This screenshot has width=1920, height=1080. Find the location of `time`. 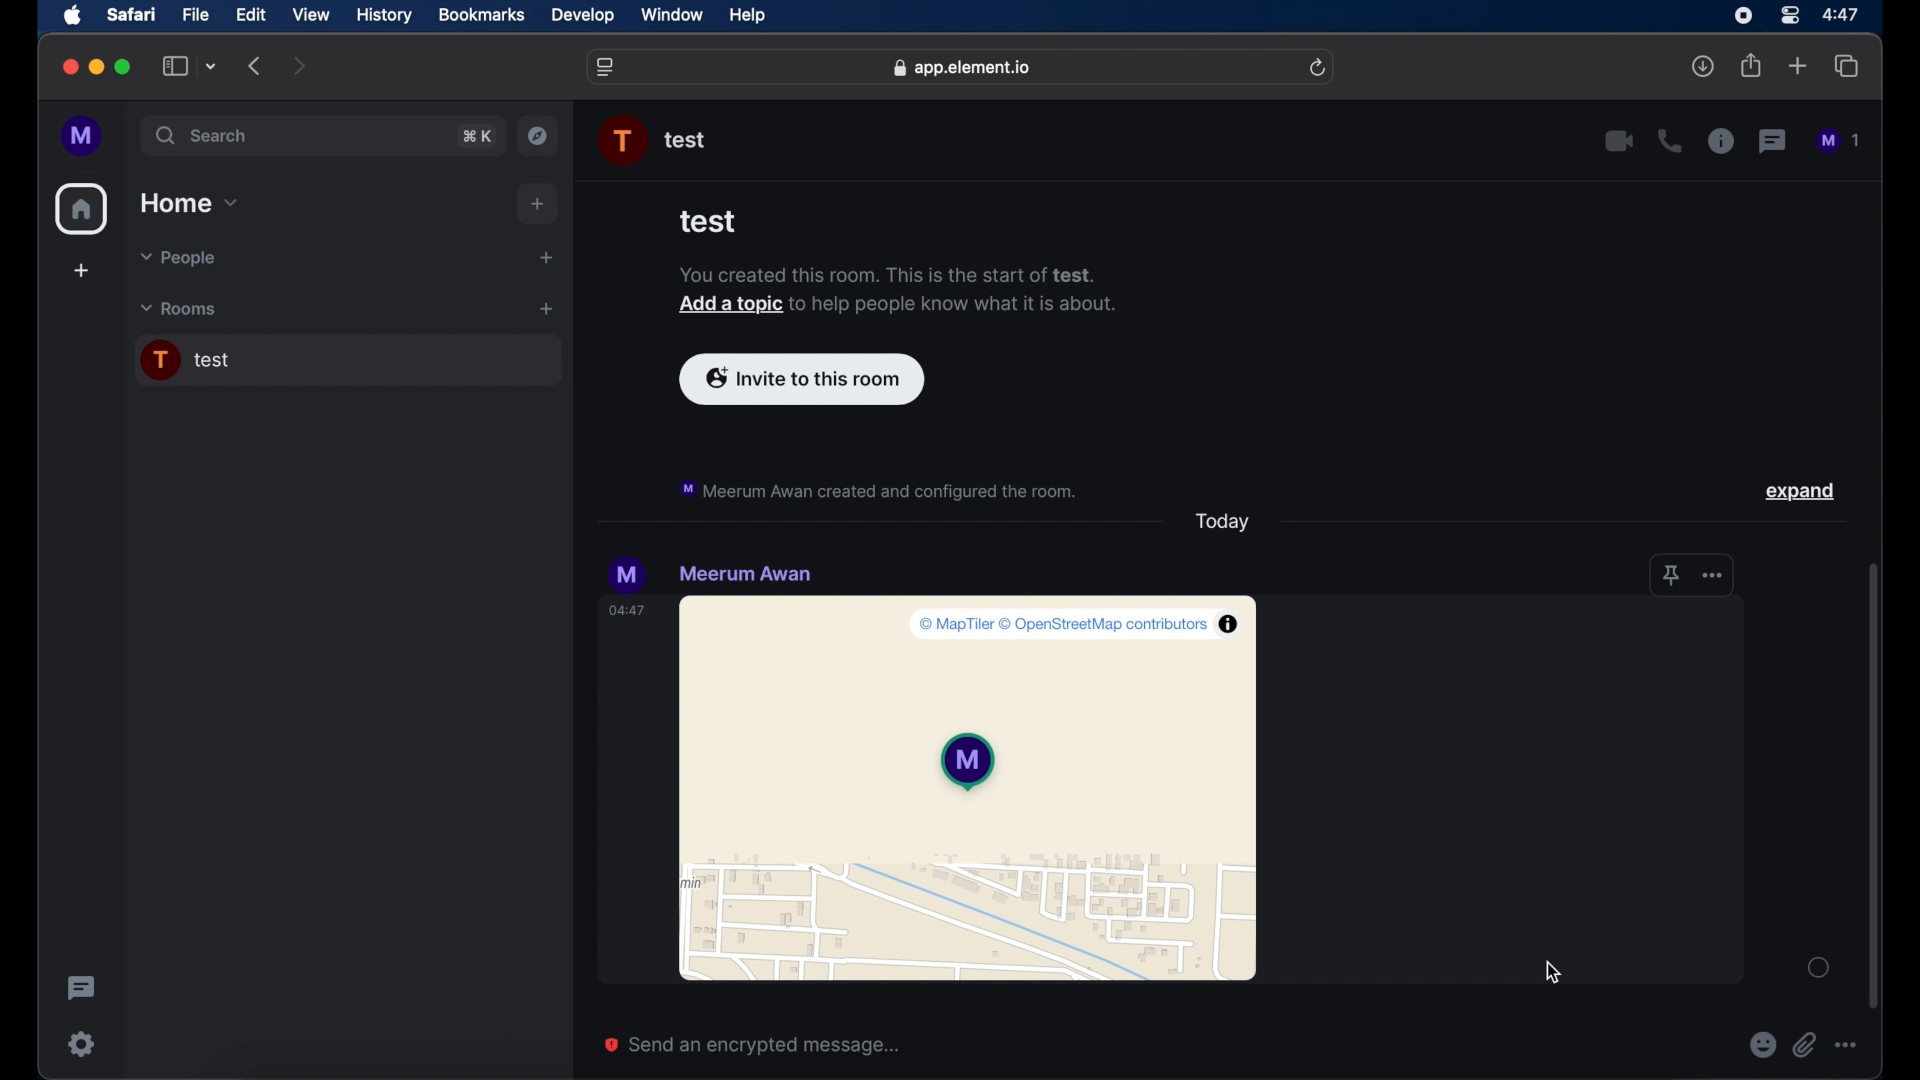

time is located at coordinates (629, 612).